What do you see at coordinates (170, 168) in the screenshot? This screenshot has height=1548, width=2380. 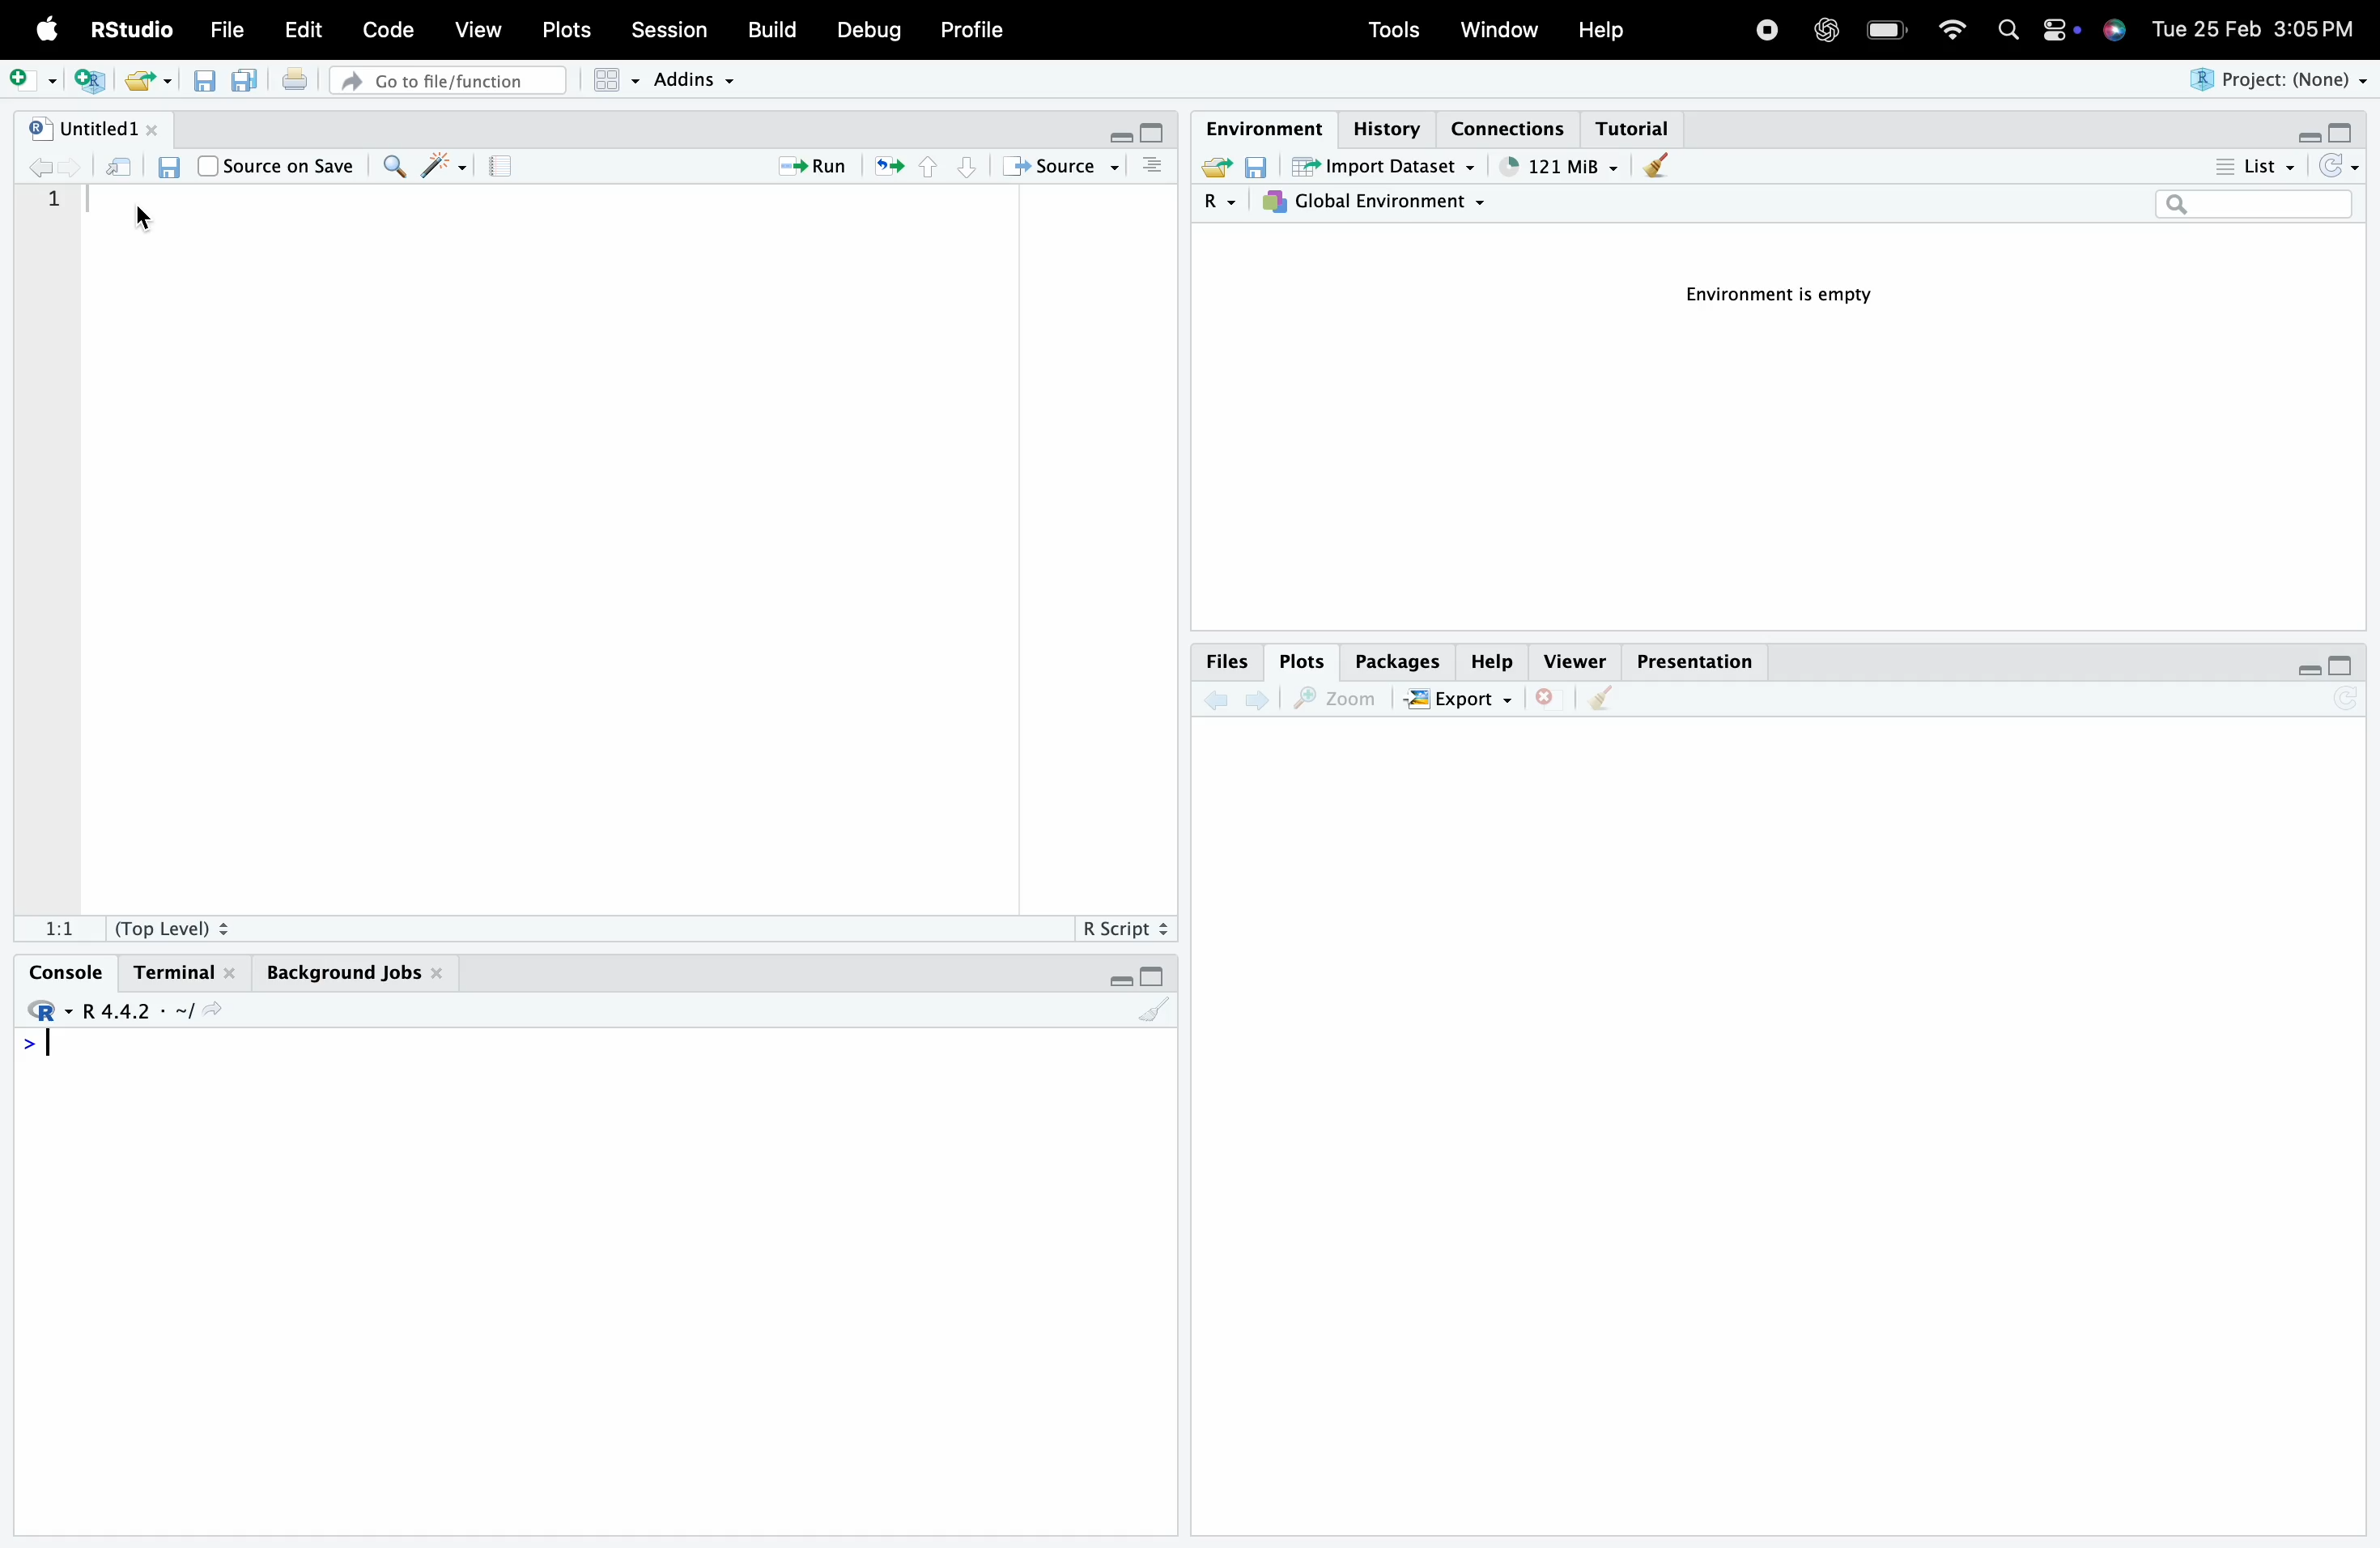 I see `Save current document (Ctrl + S)` at bounding box center [170, 168].